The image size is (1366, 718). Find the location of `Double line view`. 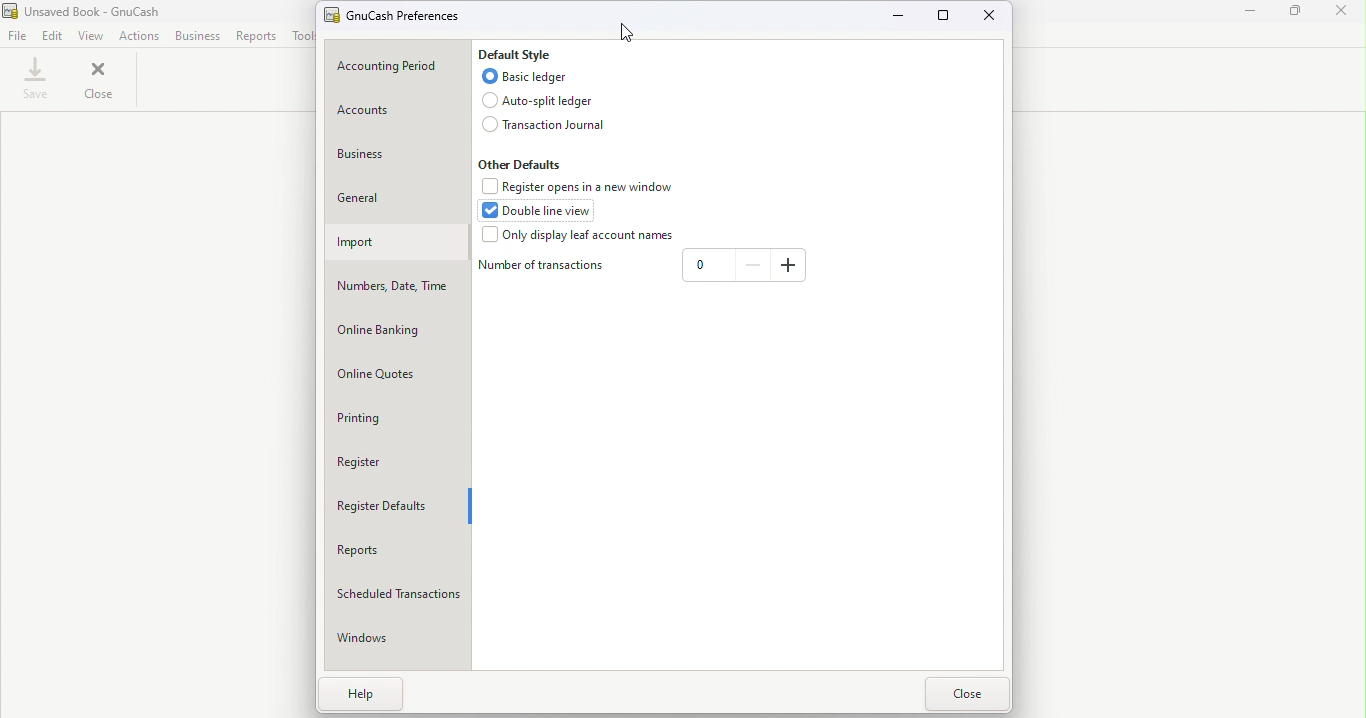

Double line view is located at coordinates (545, 210).